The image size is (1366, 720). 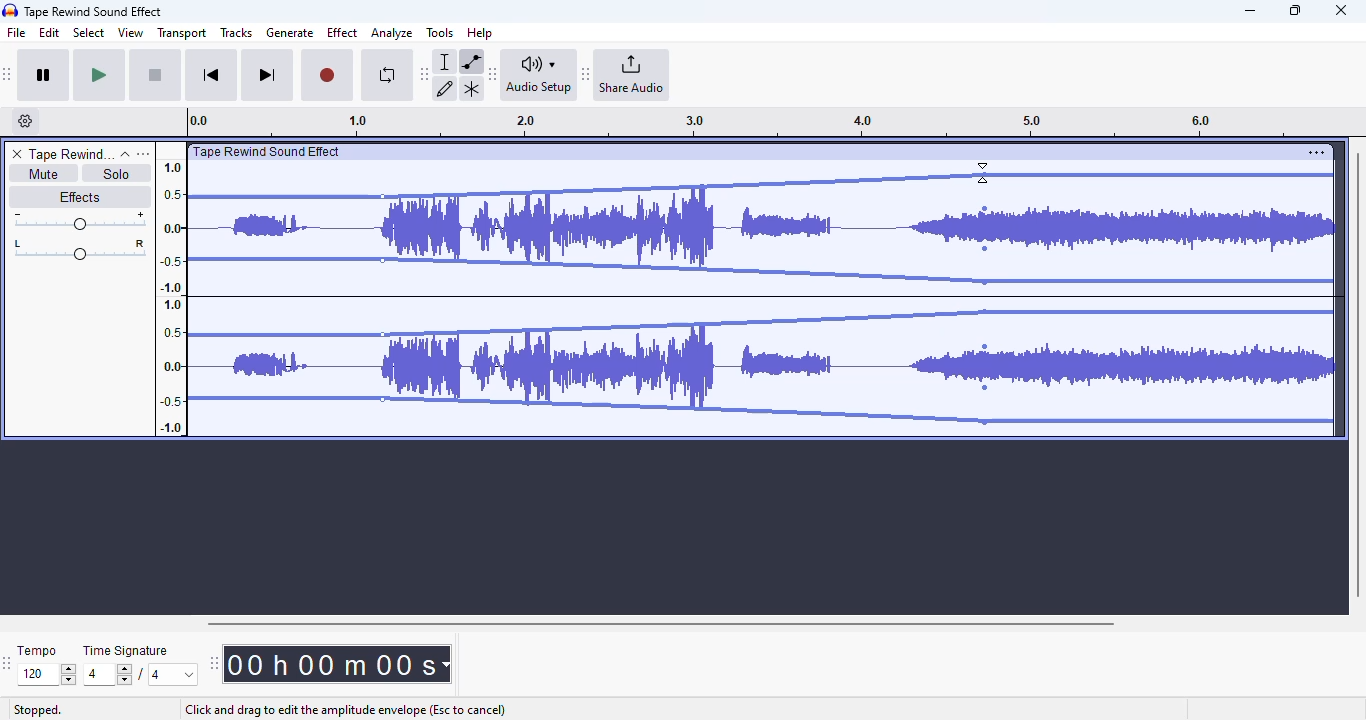 I want to click on selection tool, so click(x=447, y=61).